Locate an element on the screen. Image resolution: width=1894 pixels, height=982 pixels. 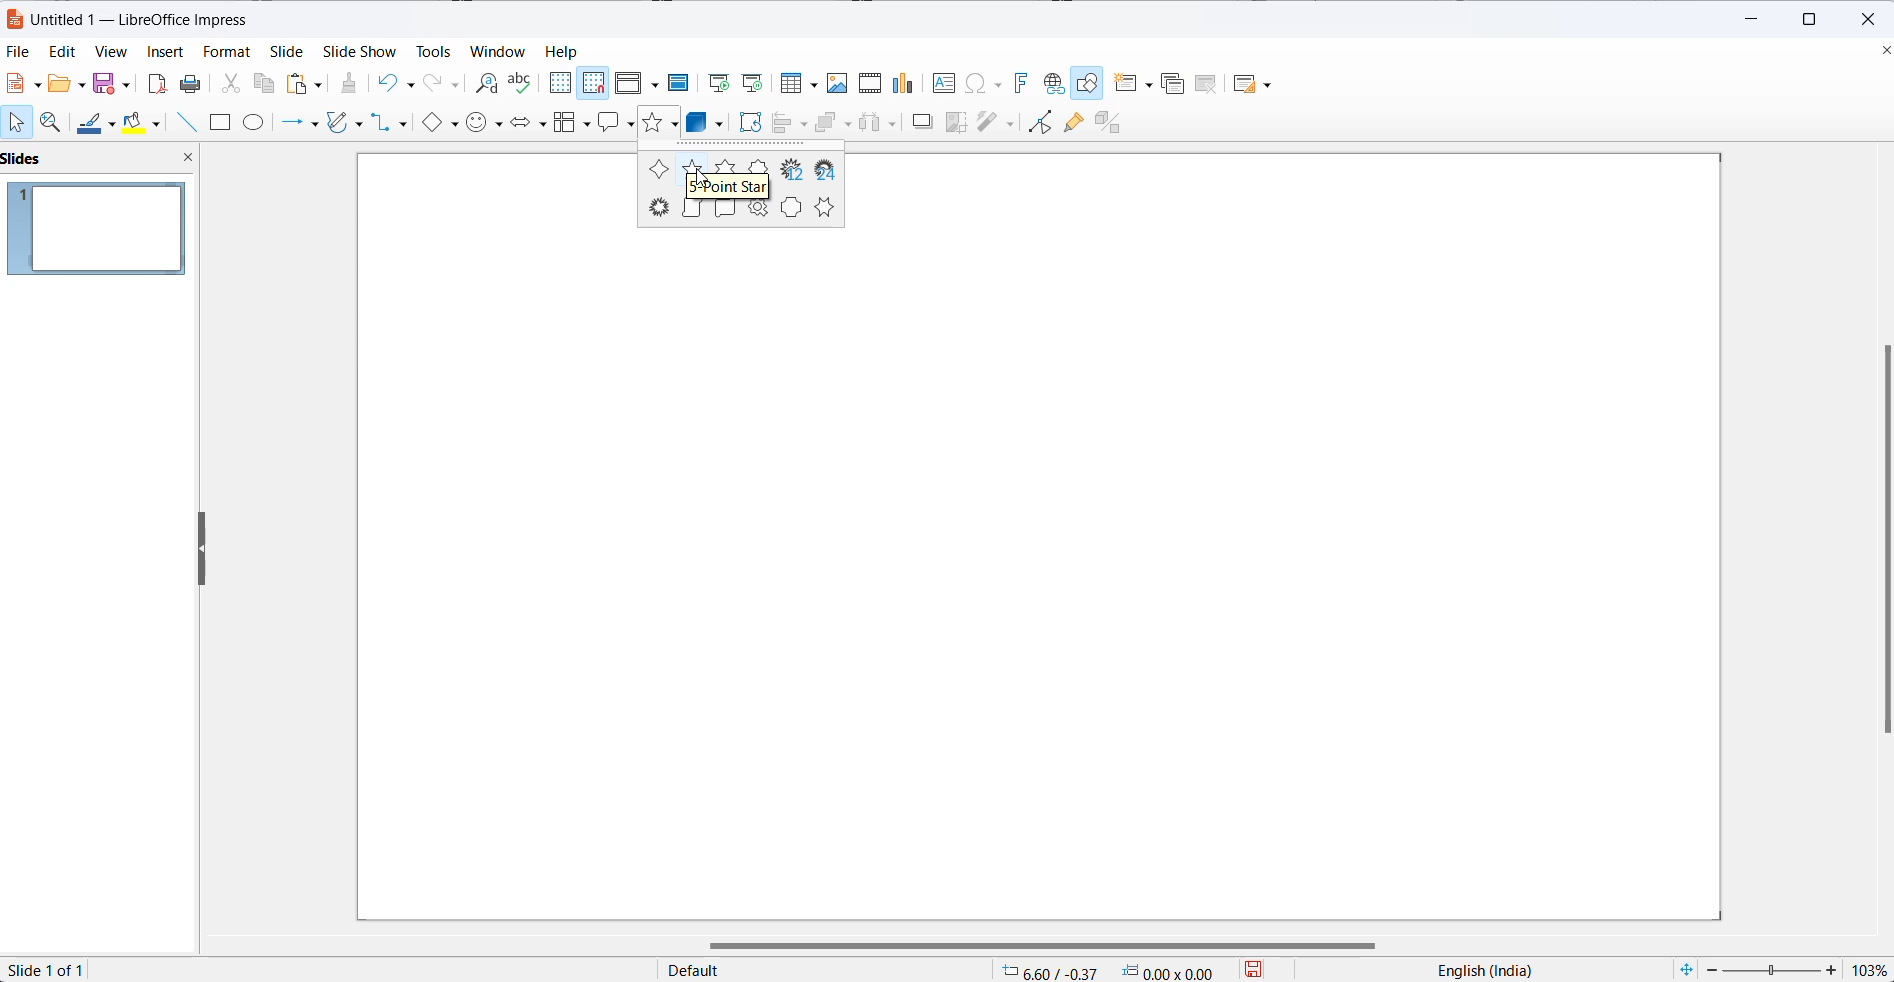
master slide is located at coordinates (679, 81).